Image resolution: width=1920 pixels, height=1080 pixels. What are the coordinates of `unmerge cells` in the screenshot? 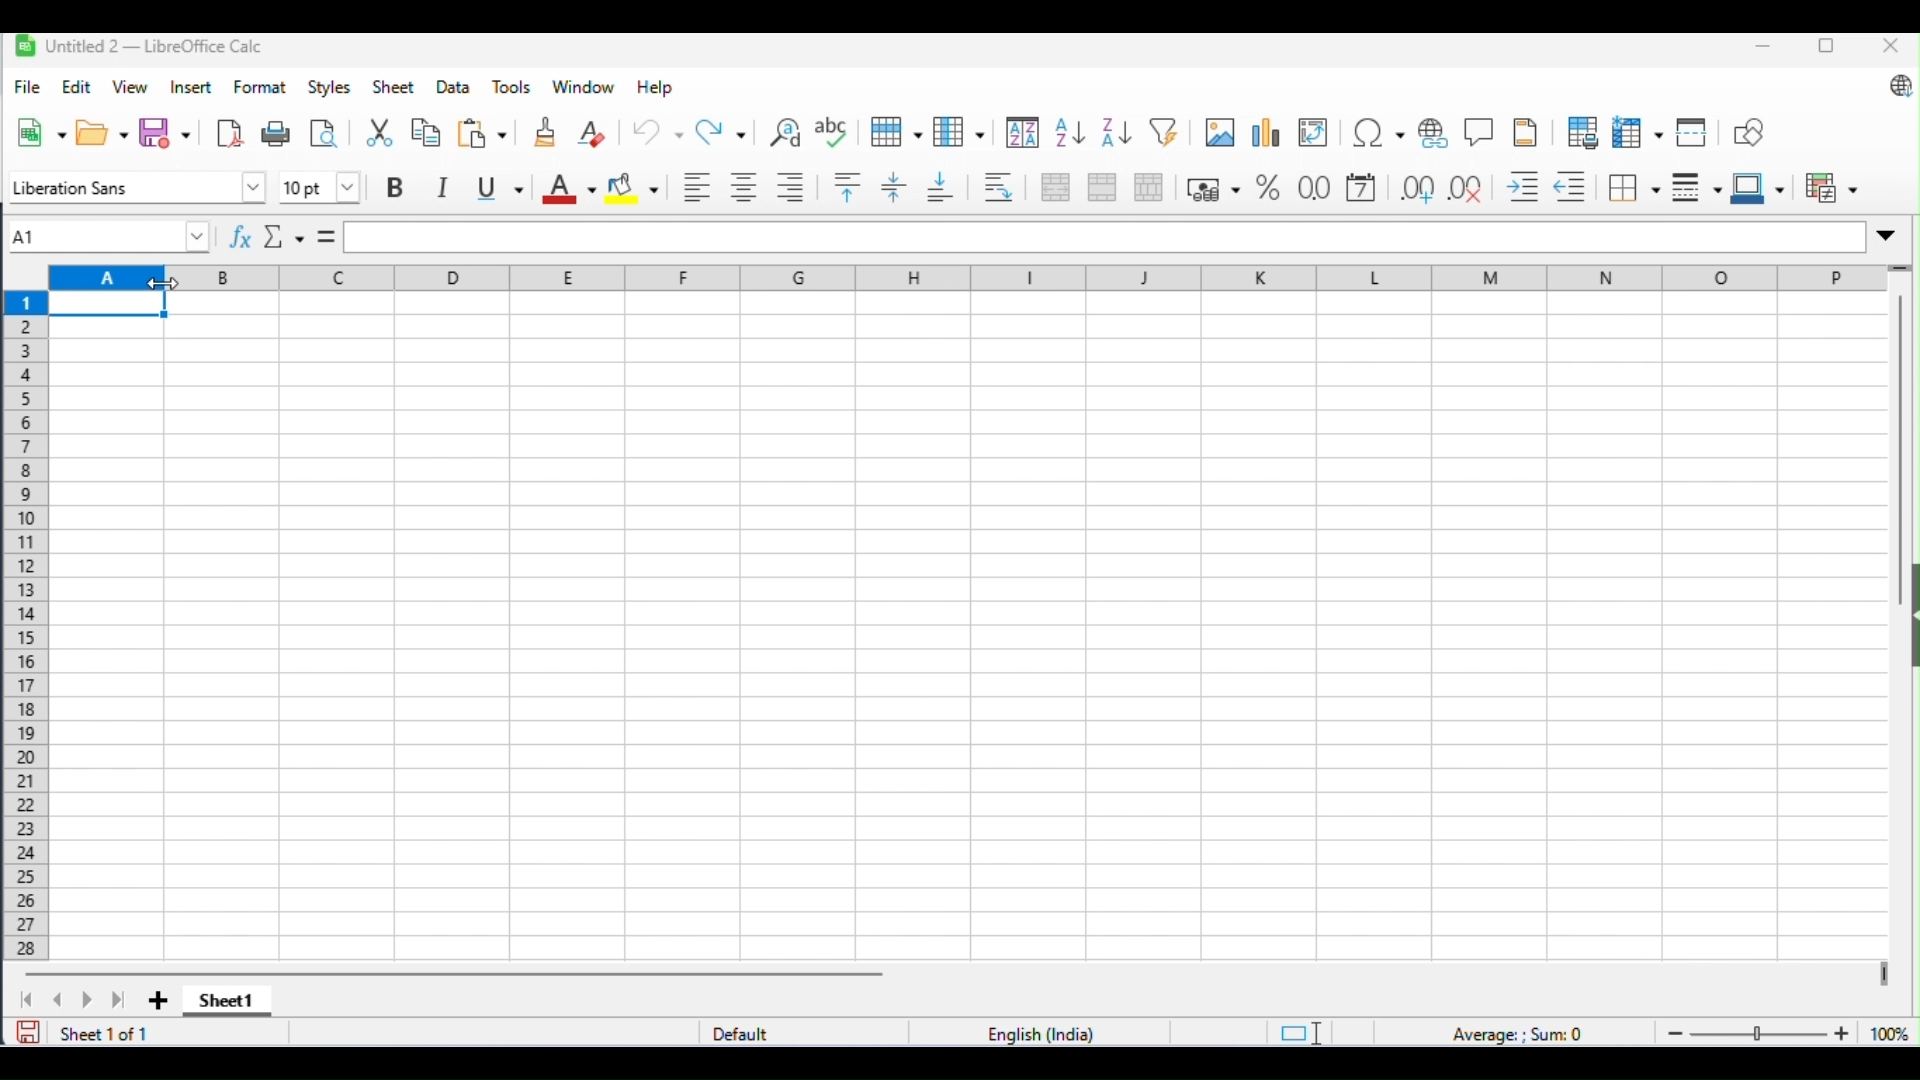 It's located at (1150, 186).